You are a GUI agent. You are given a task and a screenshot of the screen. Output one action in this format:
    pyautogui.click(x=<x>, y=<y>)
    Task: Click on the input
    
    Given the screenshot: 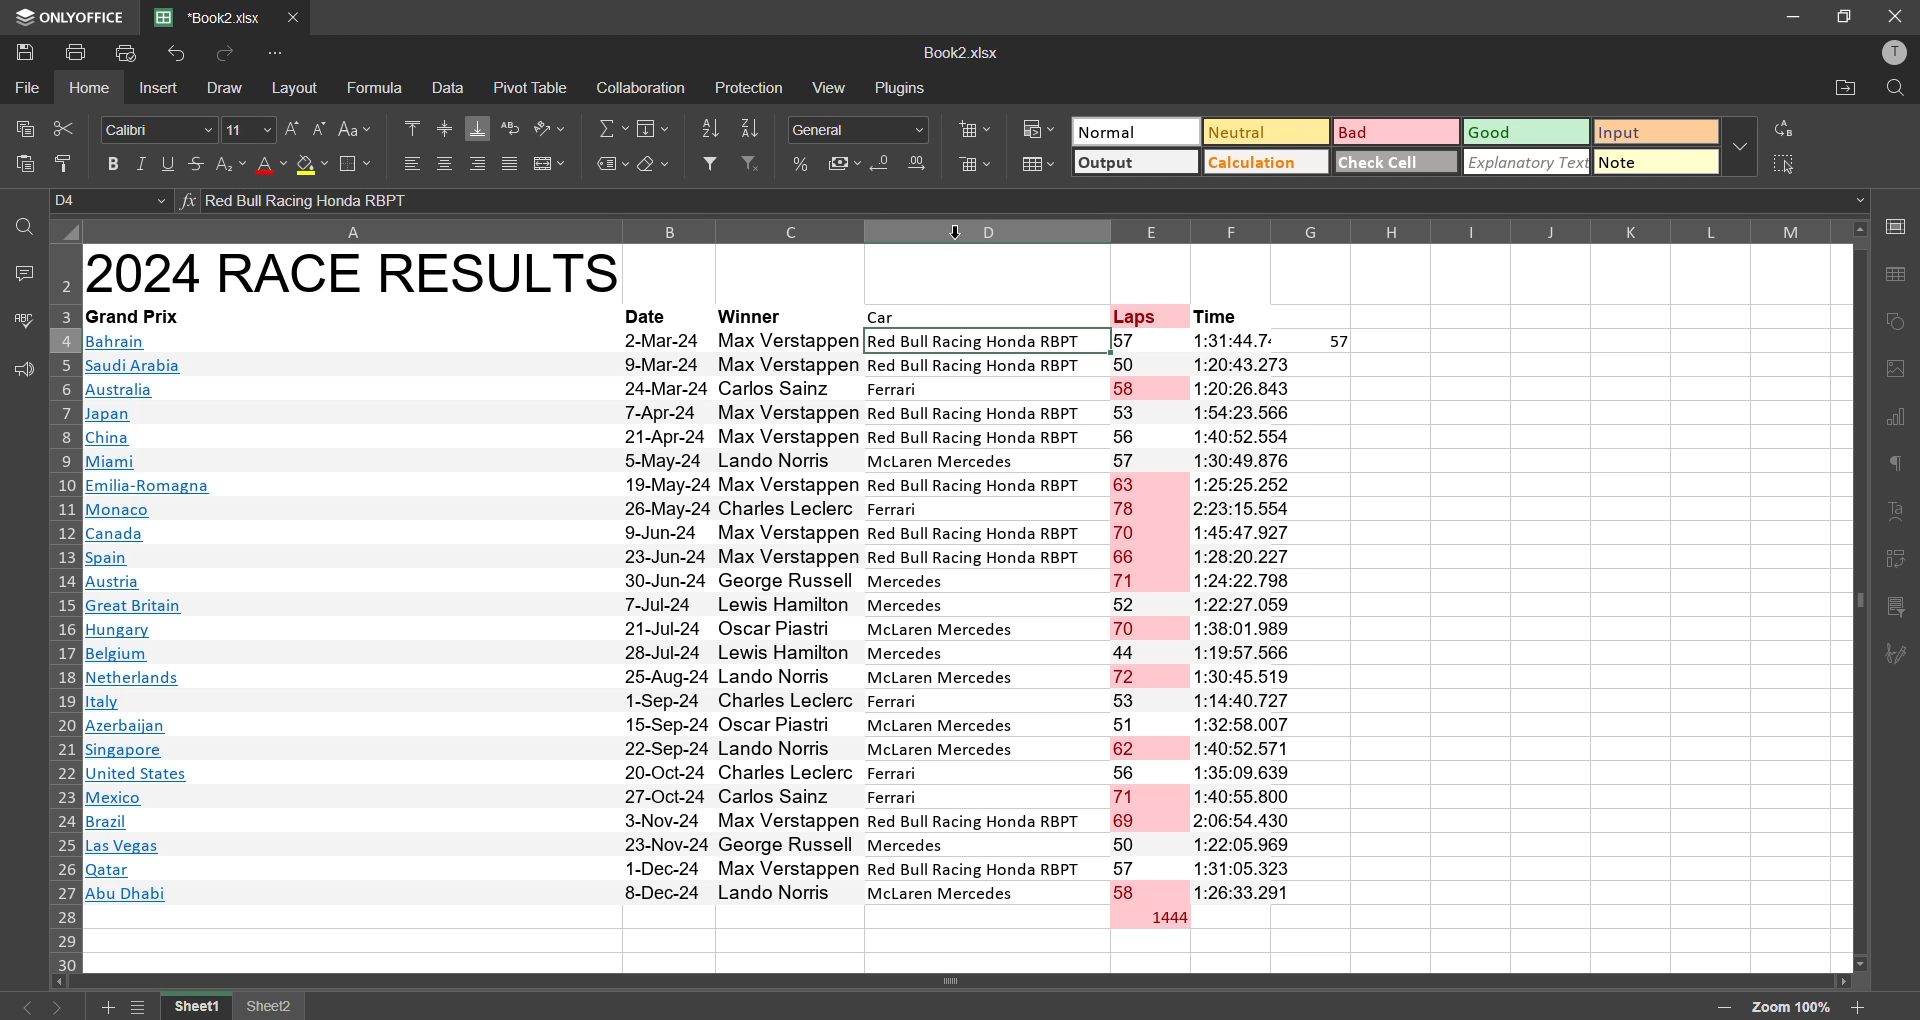 What is the action you would take?
    pyautogui.click(x=1656, y=133)
    